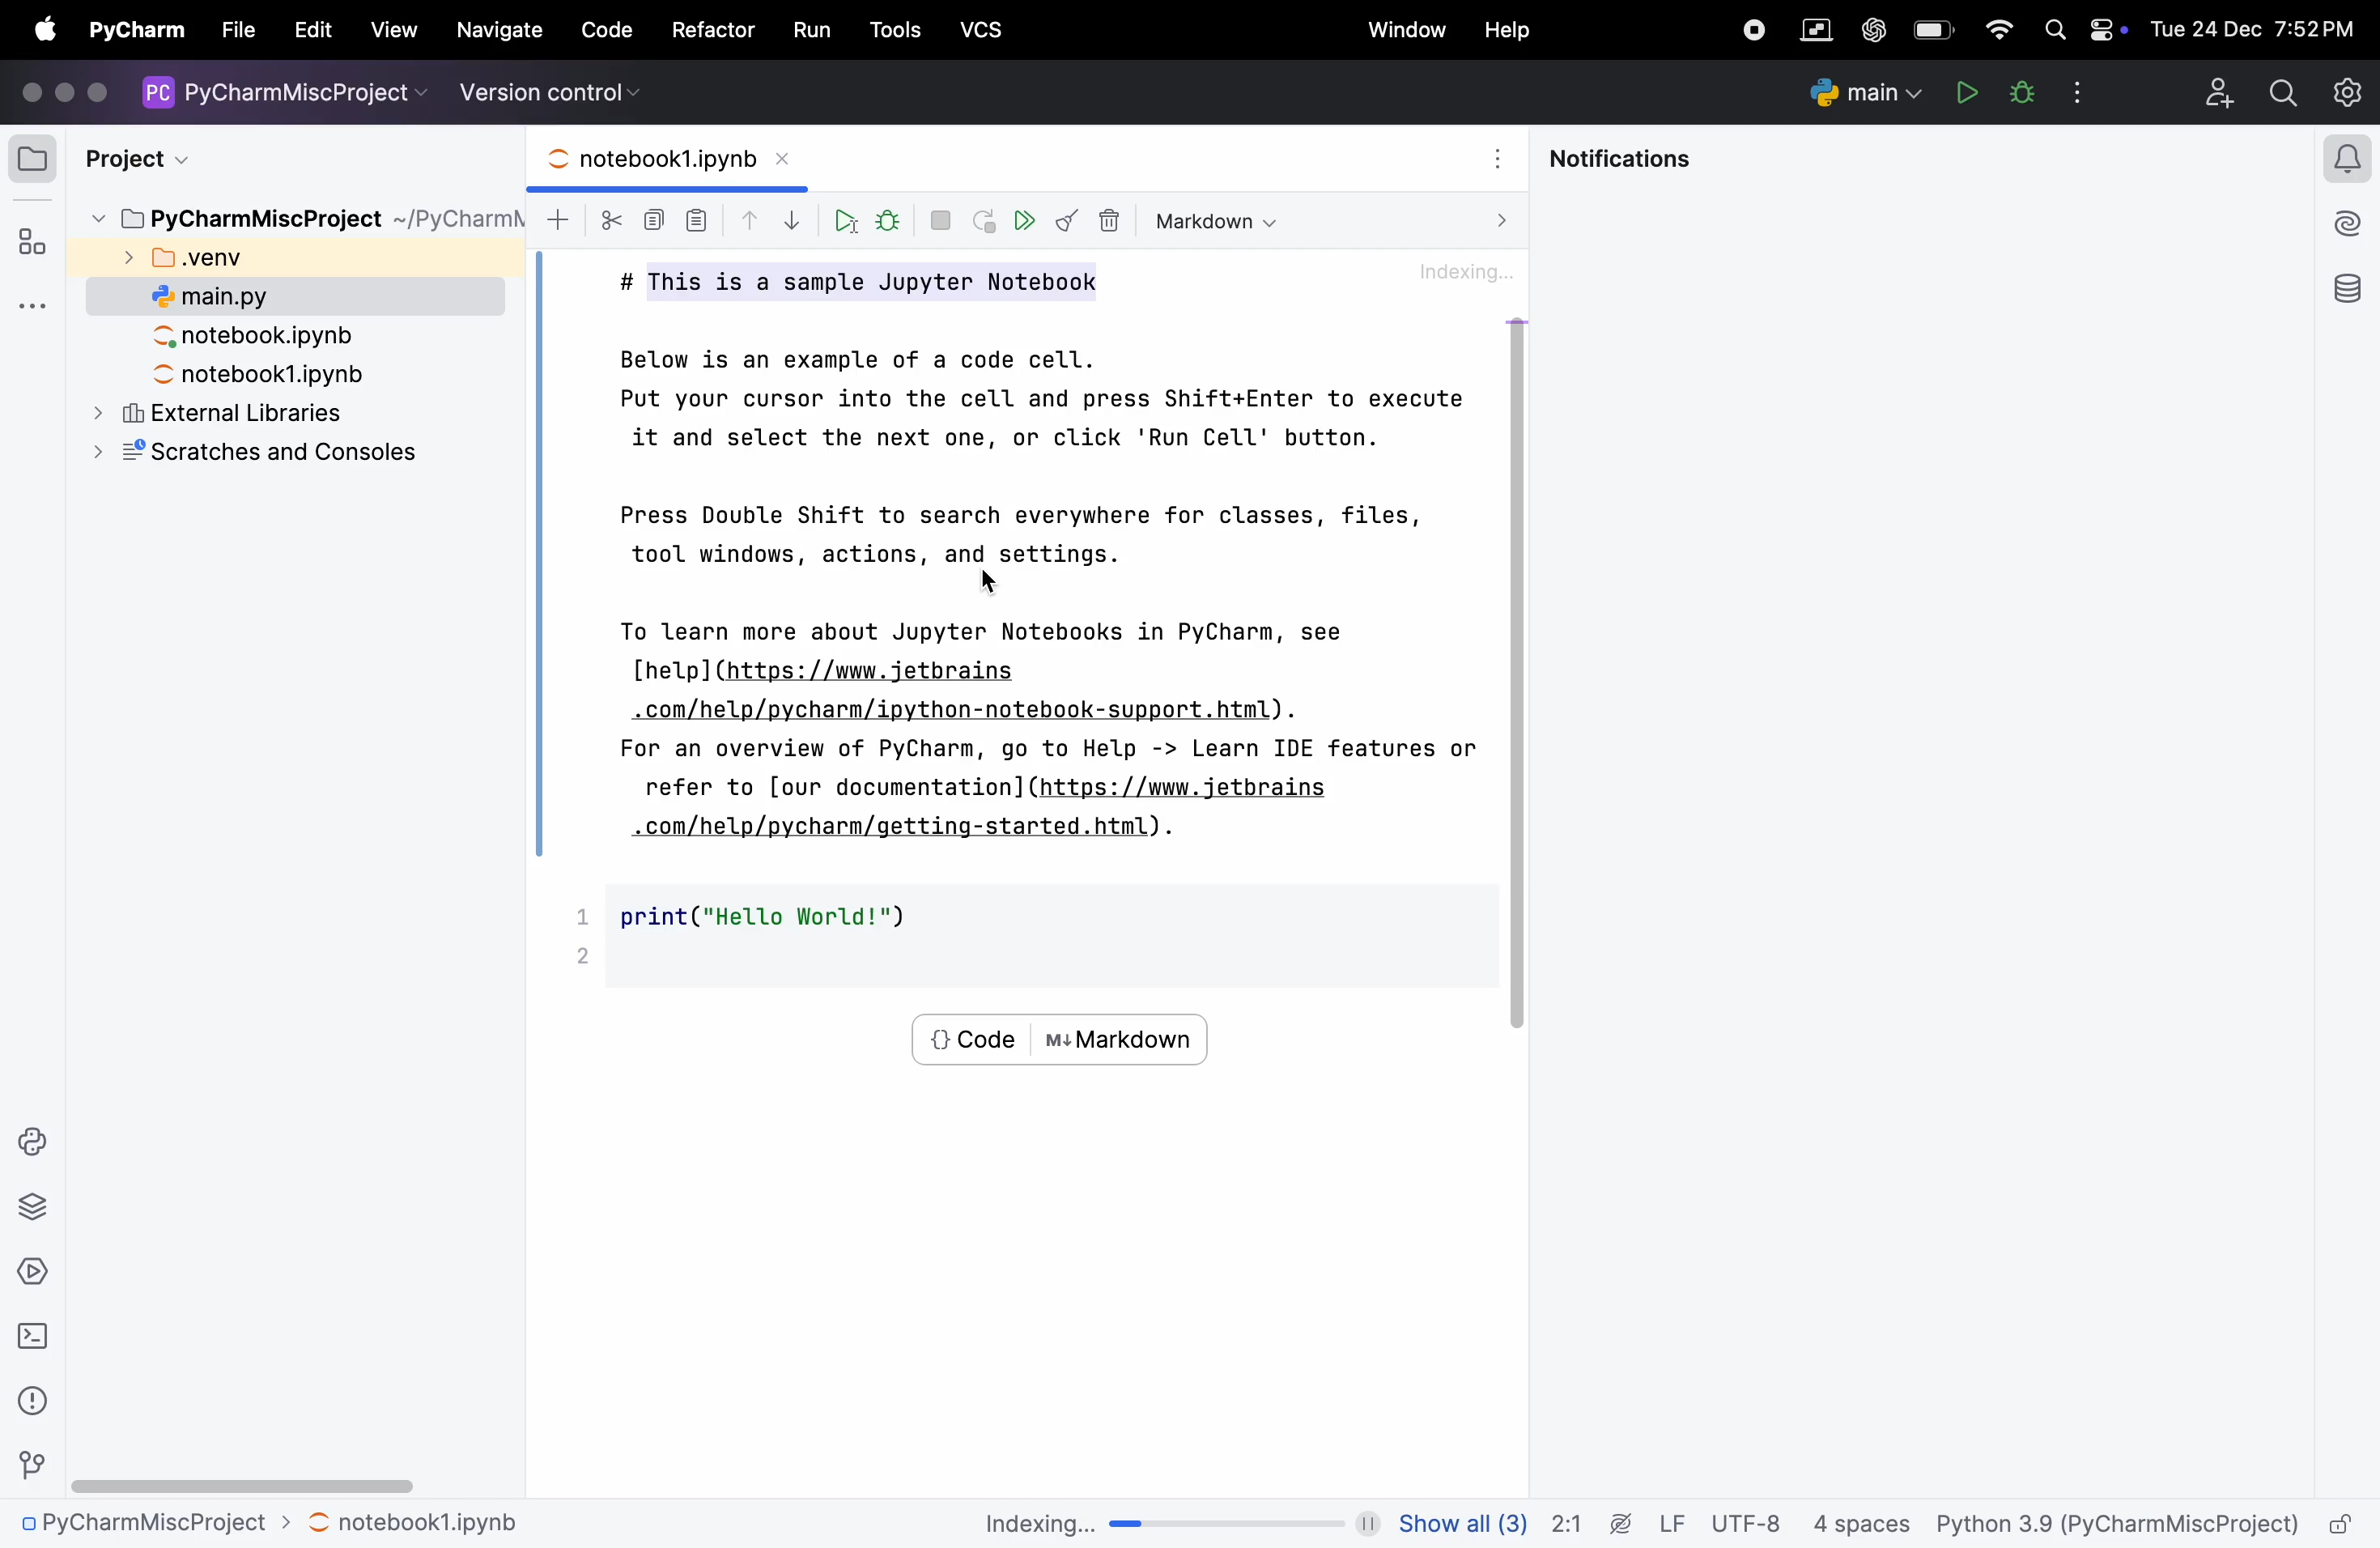 This screenshot has width=2380, height=1548. Describe the element at coordinates (2079, 93) in the screenshot. I see `options` at that location.